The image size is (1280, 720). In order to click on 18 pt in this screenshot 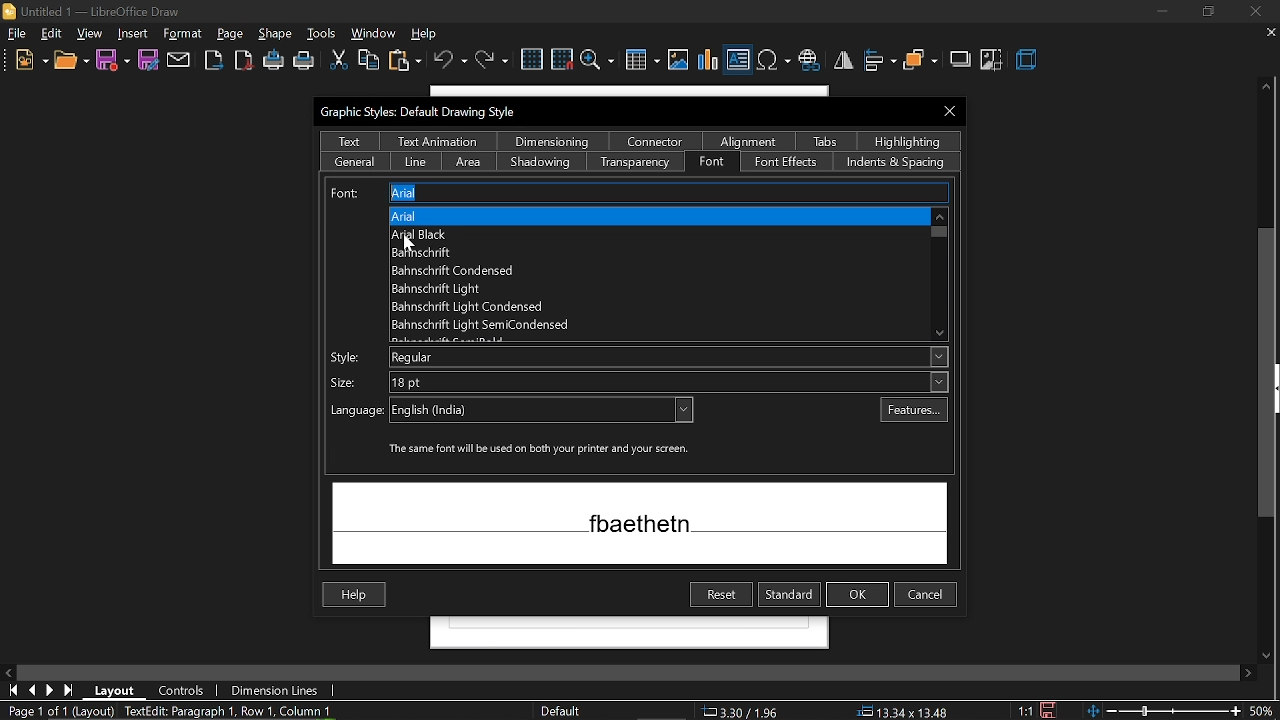, I will do `click(663, 383)`.